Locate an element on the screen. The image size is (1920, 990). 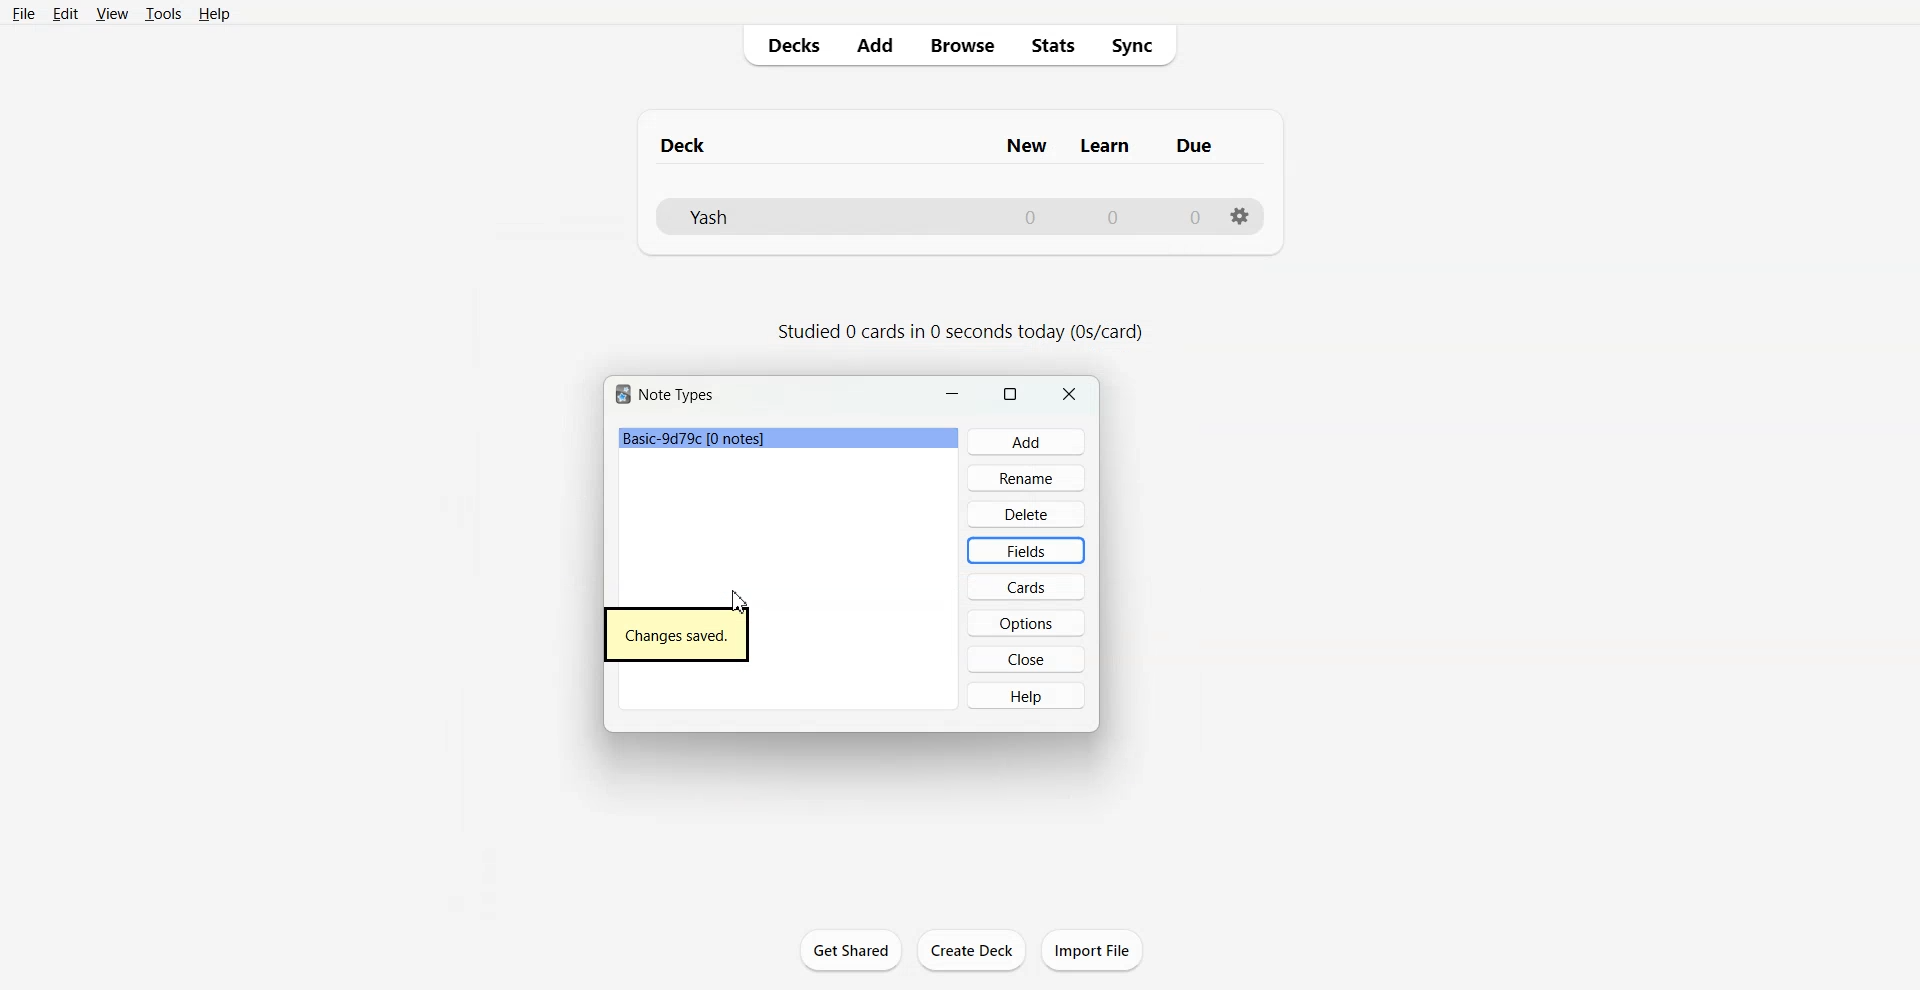
Help is located at coordinates (215, 14).